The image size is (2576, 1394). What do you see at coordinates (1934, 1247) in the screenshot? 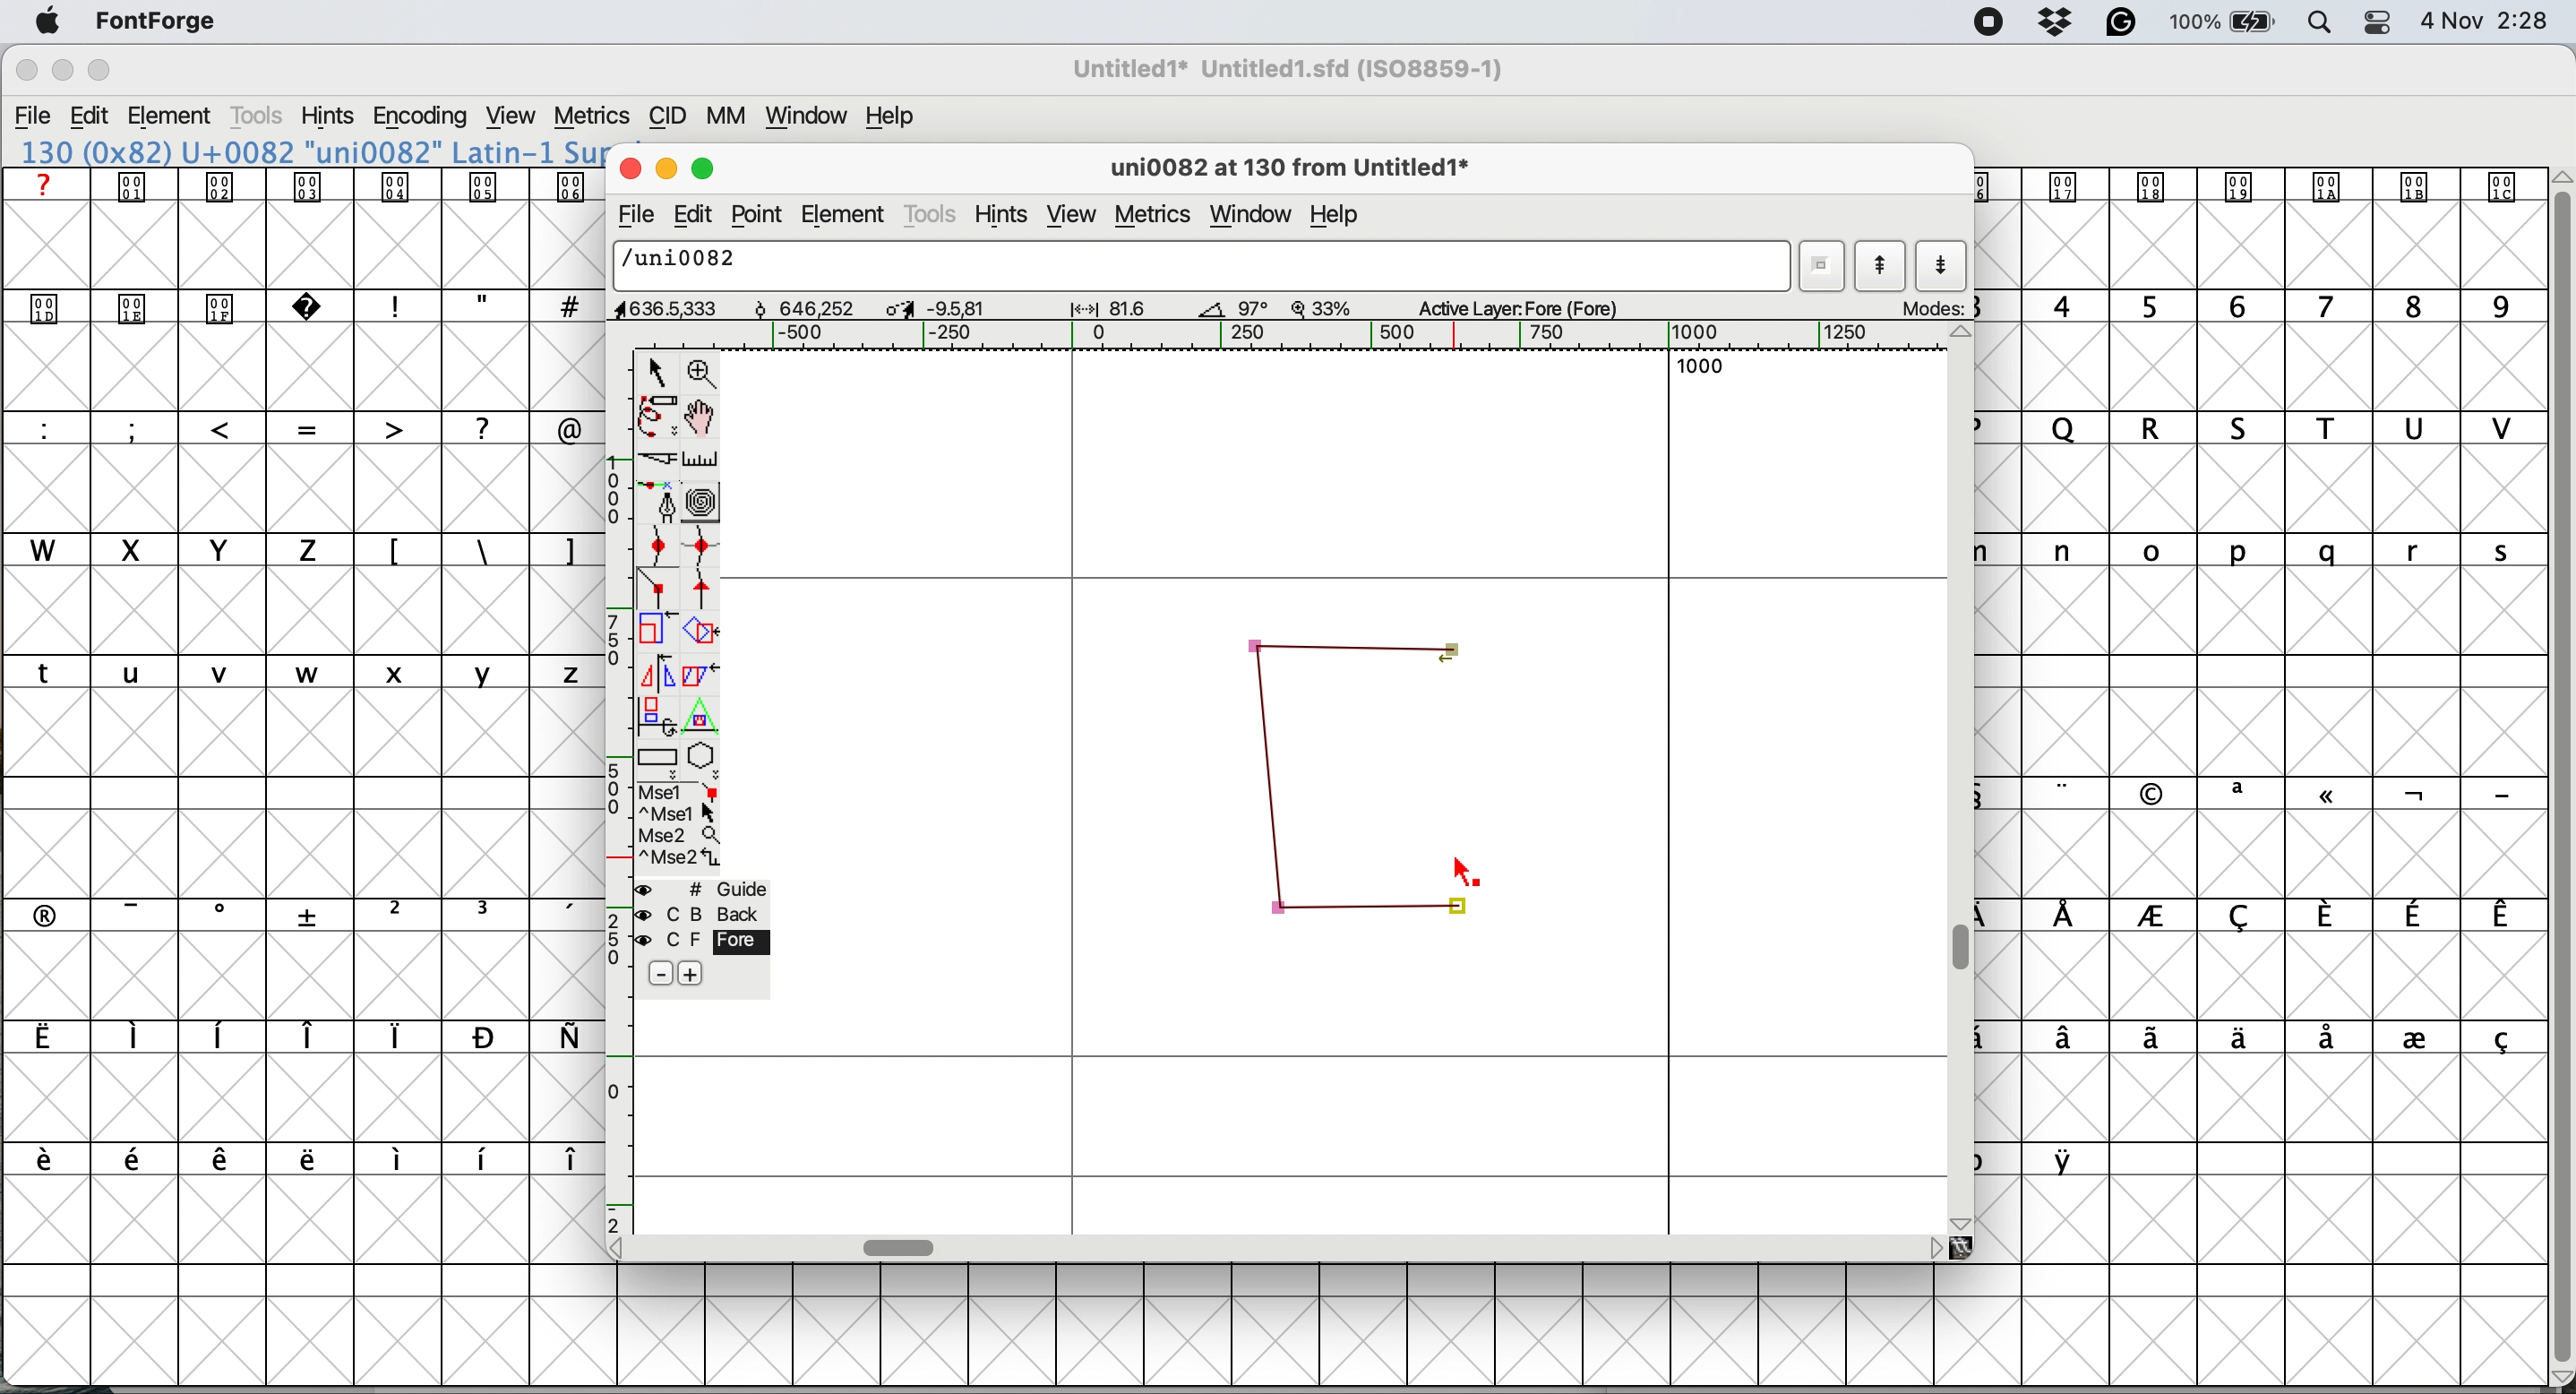
I see `scroll button` at bounding box center [1934, 1247].